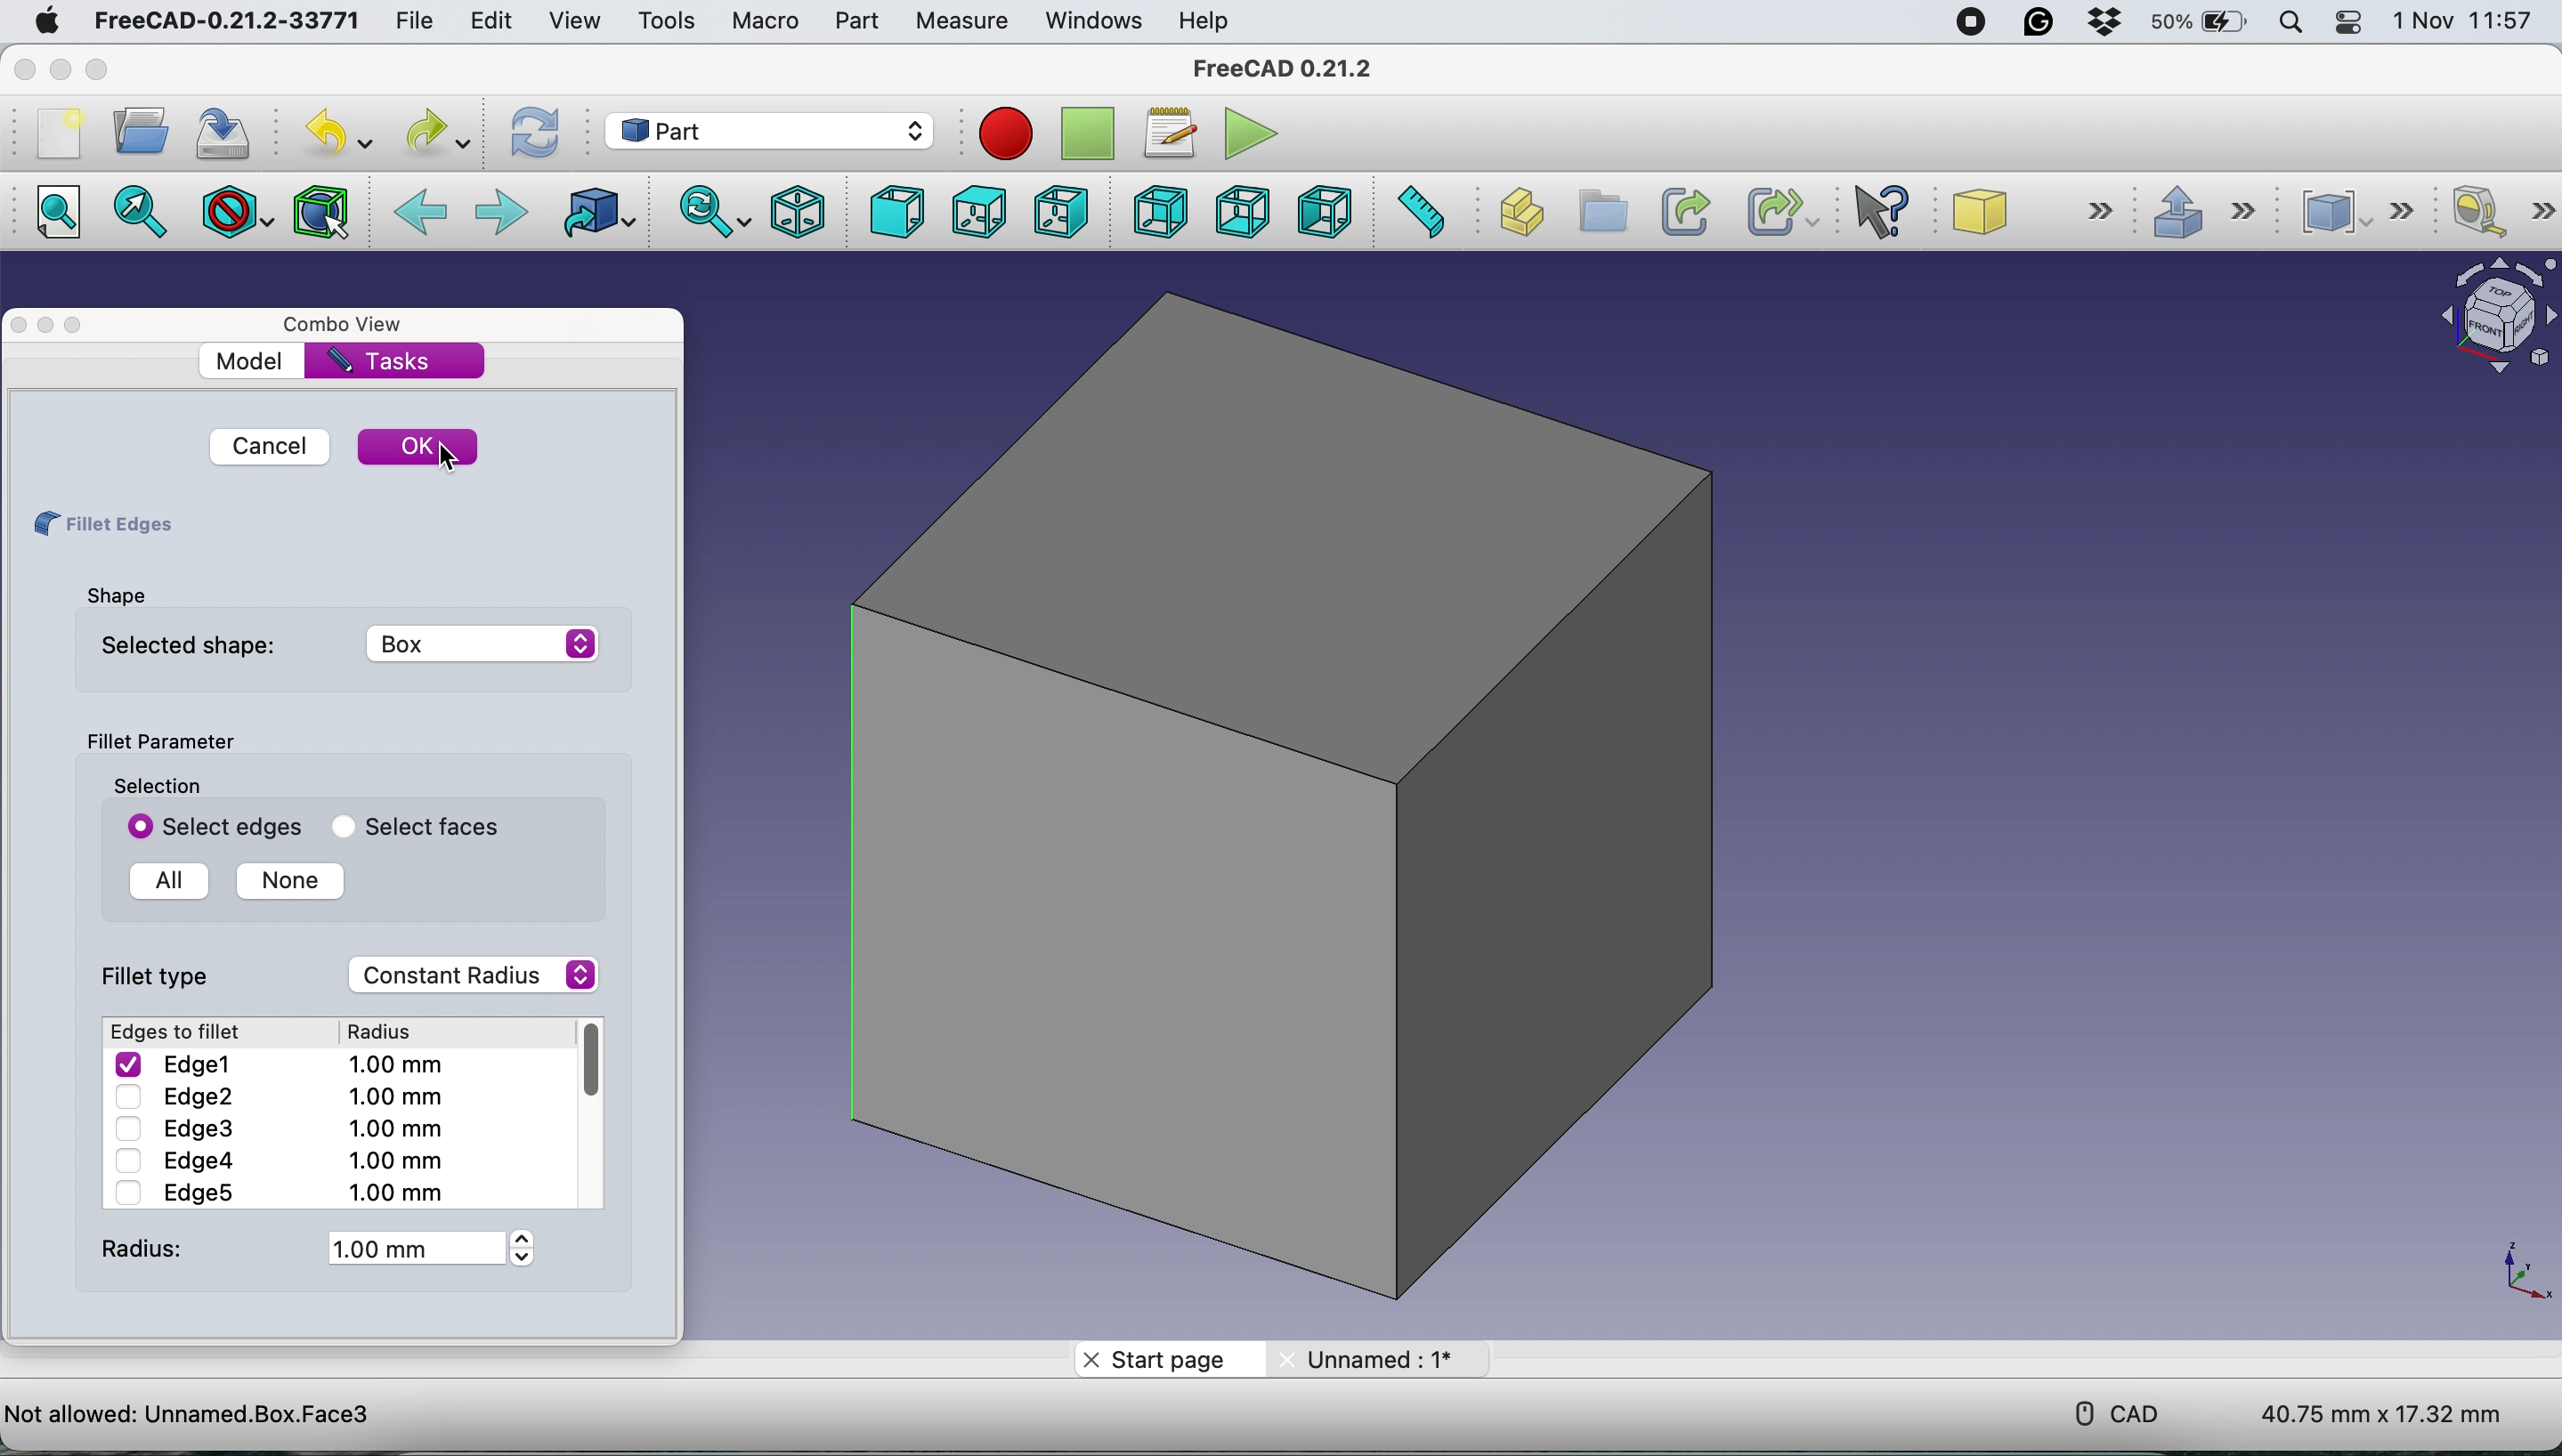 The image size is (2562, 1456). Describe the element at coordinates (1374, 1361) in the screenshot. I see `unnamed` at that location.